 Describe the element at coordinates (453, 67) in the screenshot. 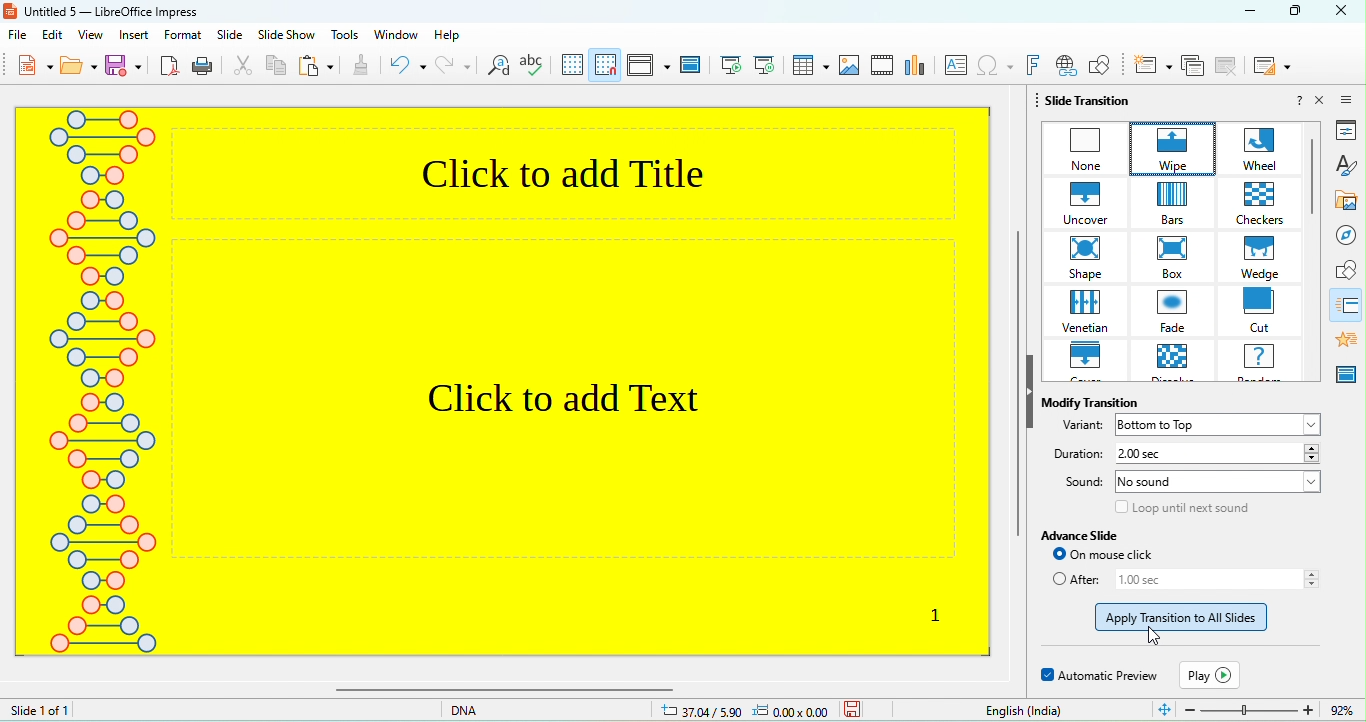

I see `redo` at that location.